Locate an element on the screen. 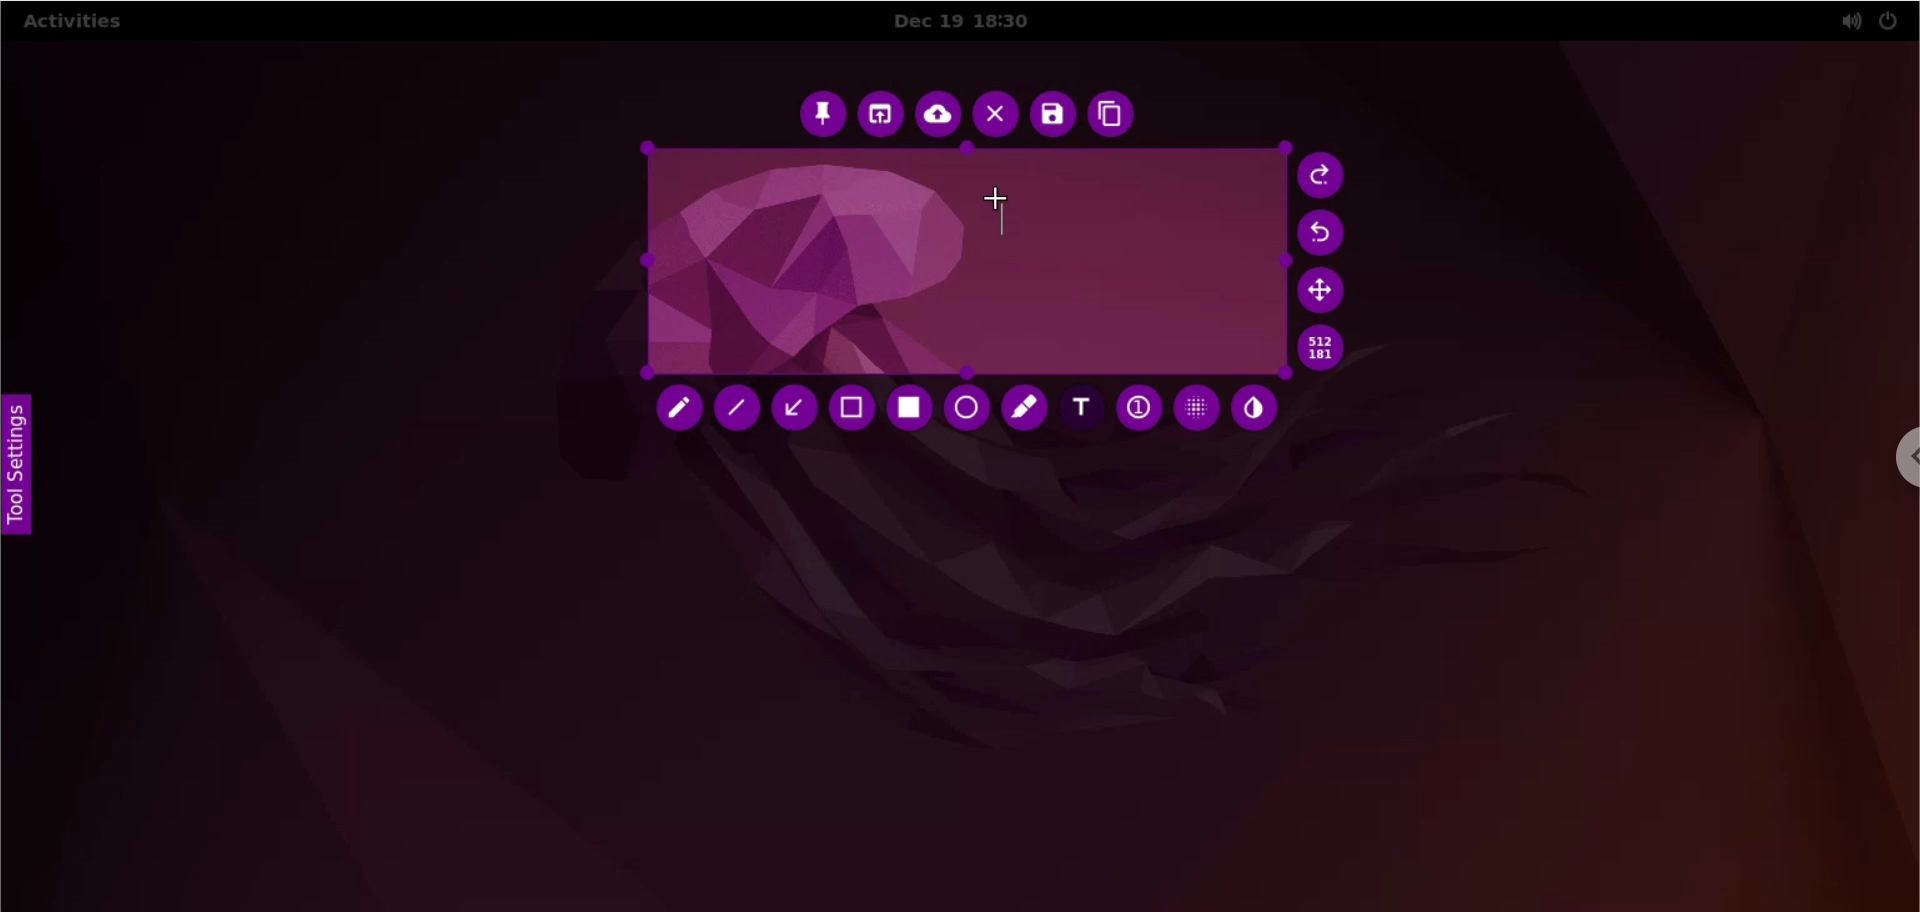 This screenshot has height=912, width=1920. choose app to open screenshot is located at coordinates (880, 116).